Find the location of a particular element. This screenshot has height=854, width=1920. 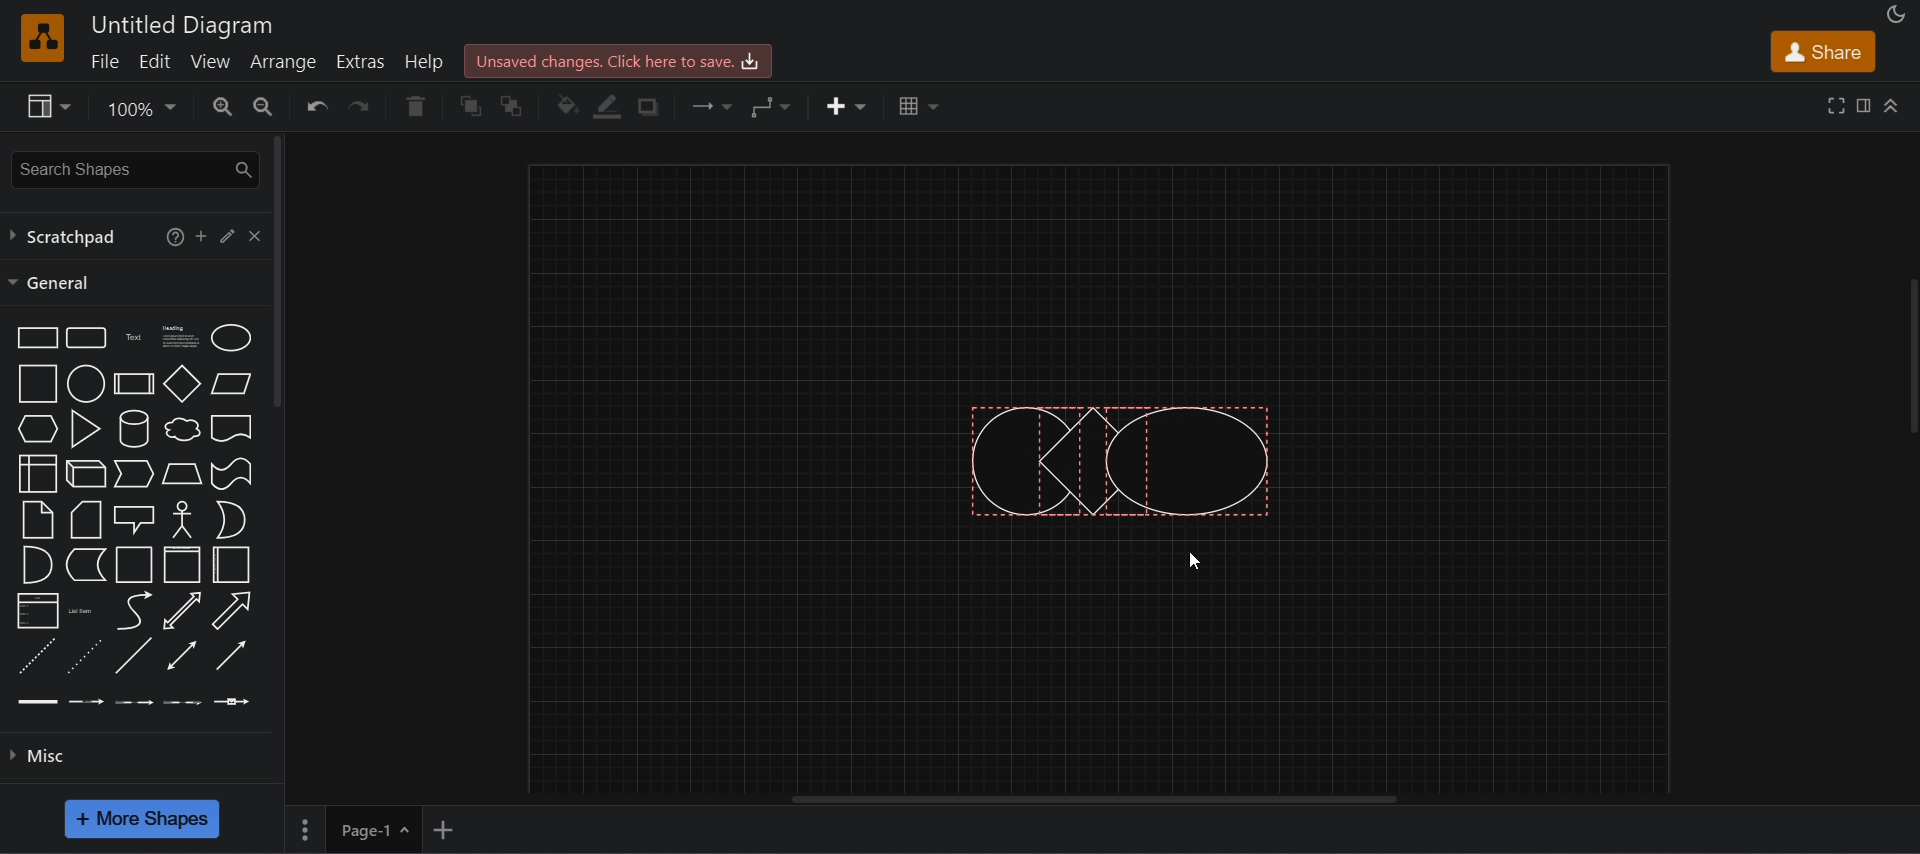

internal storage is located at coordinates (35, 474).